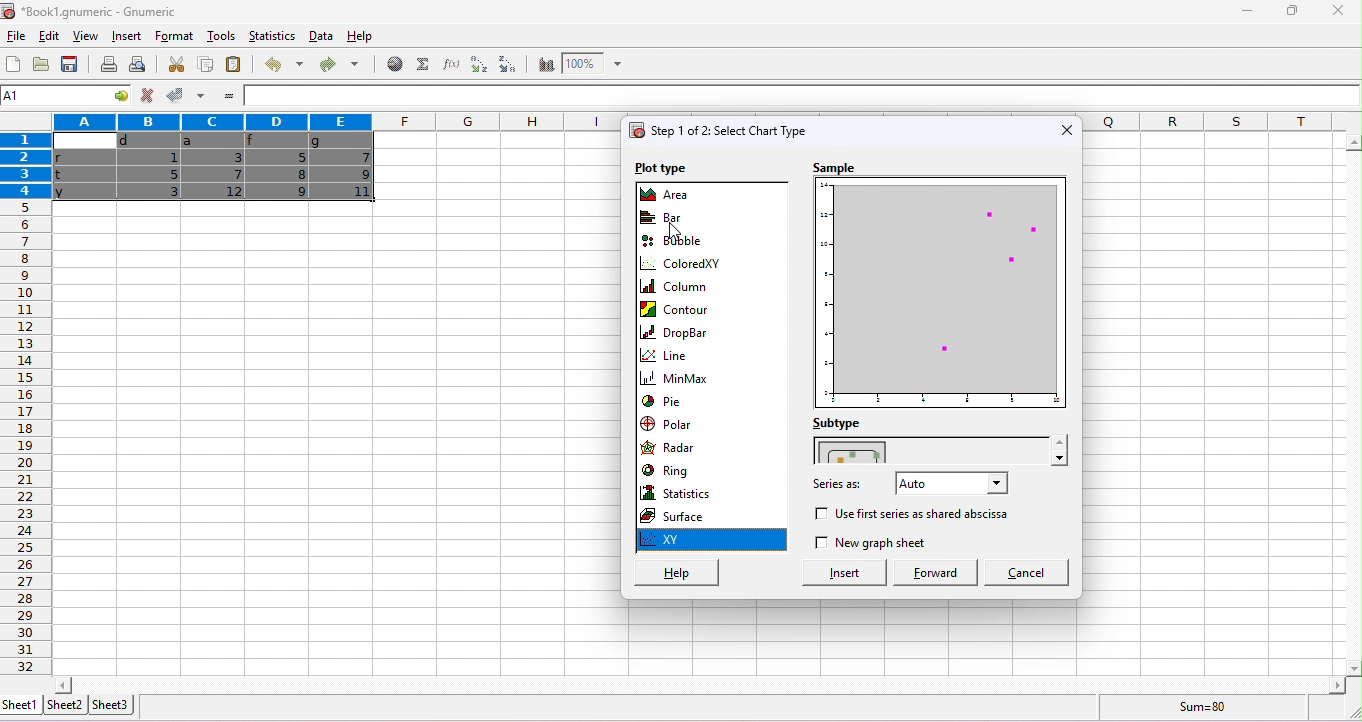  I want to click on Book1.gnumeric - Gnumeric, so click(92, 11).